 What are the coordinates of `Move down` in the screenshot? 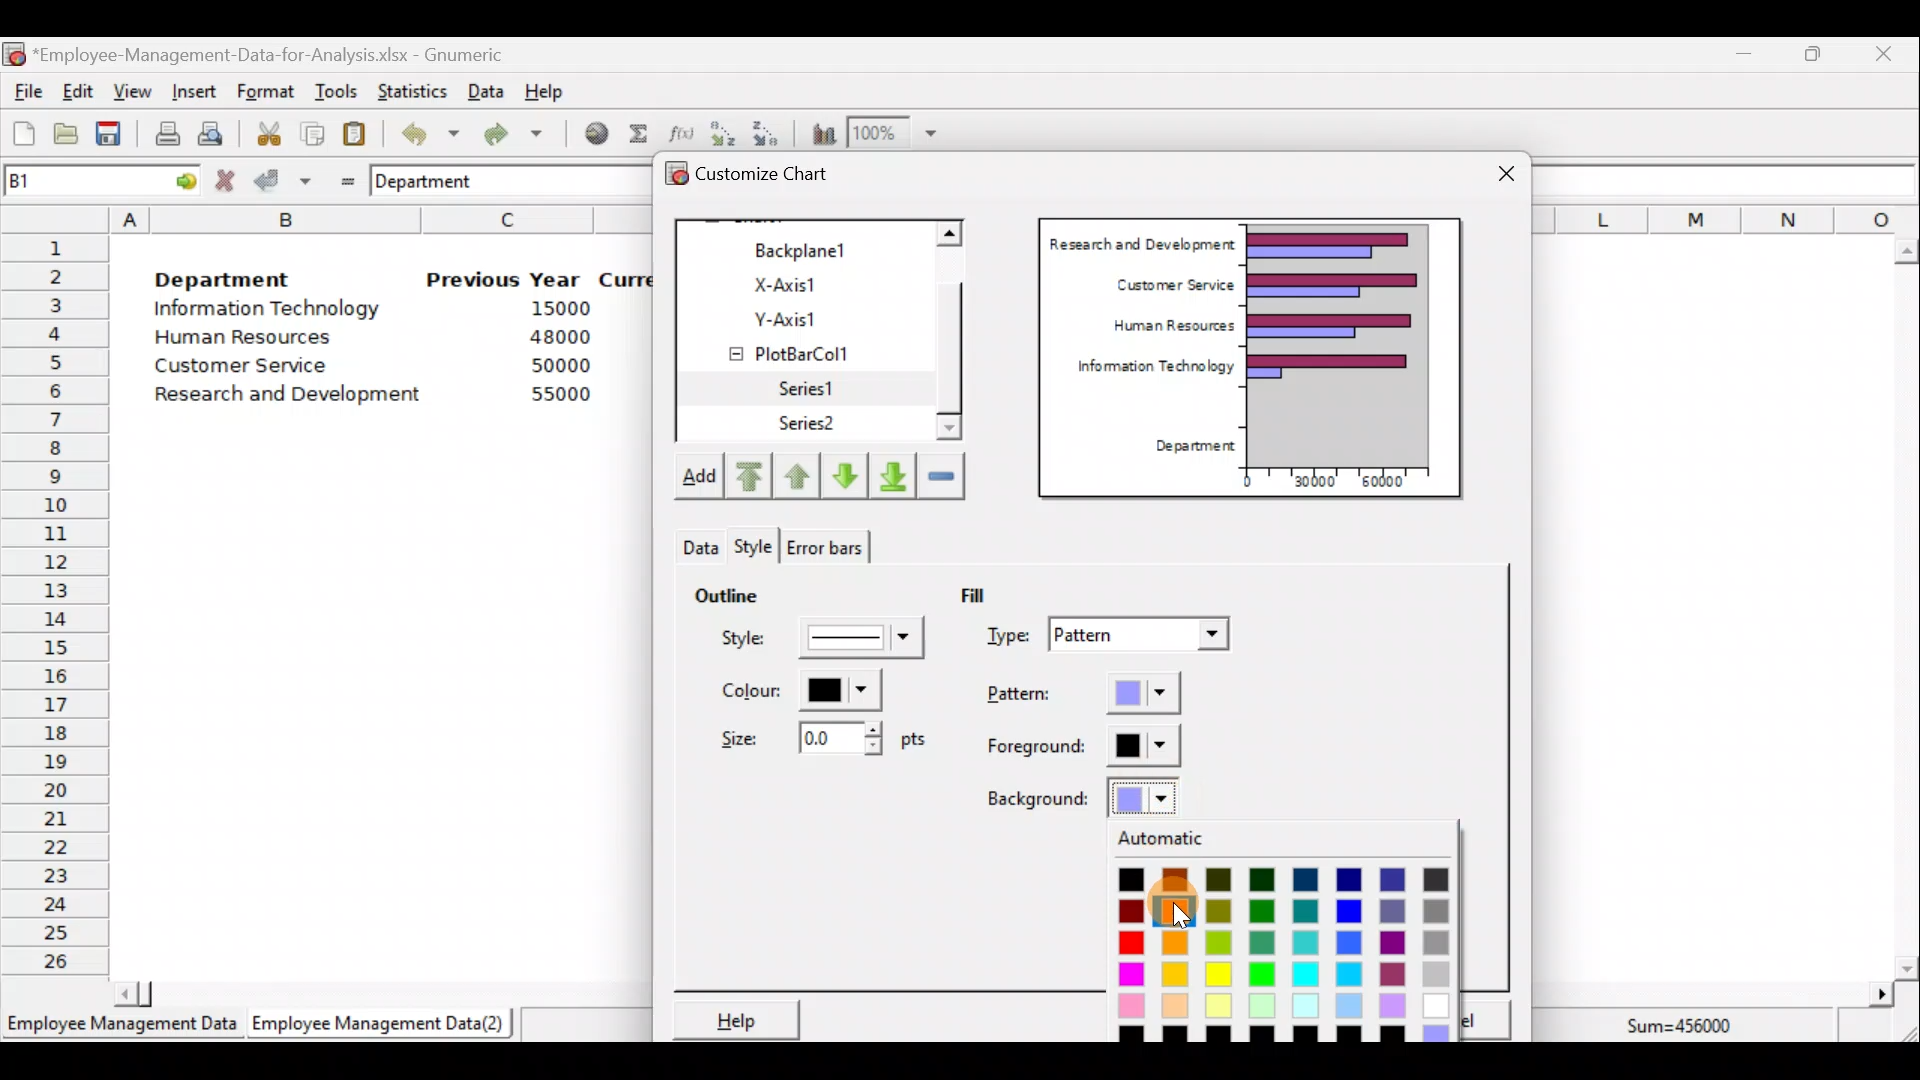 It's located at (844, 476).